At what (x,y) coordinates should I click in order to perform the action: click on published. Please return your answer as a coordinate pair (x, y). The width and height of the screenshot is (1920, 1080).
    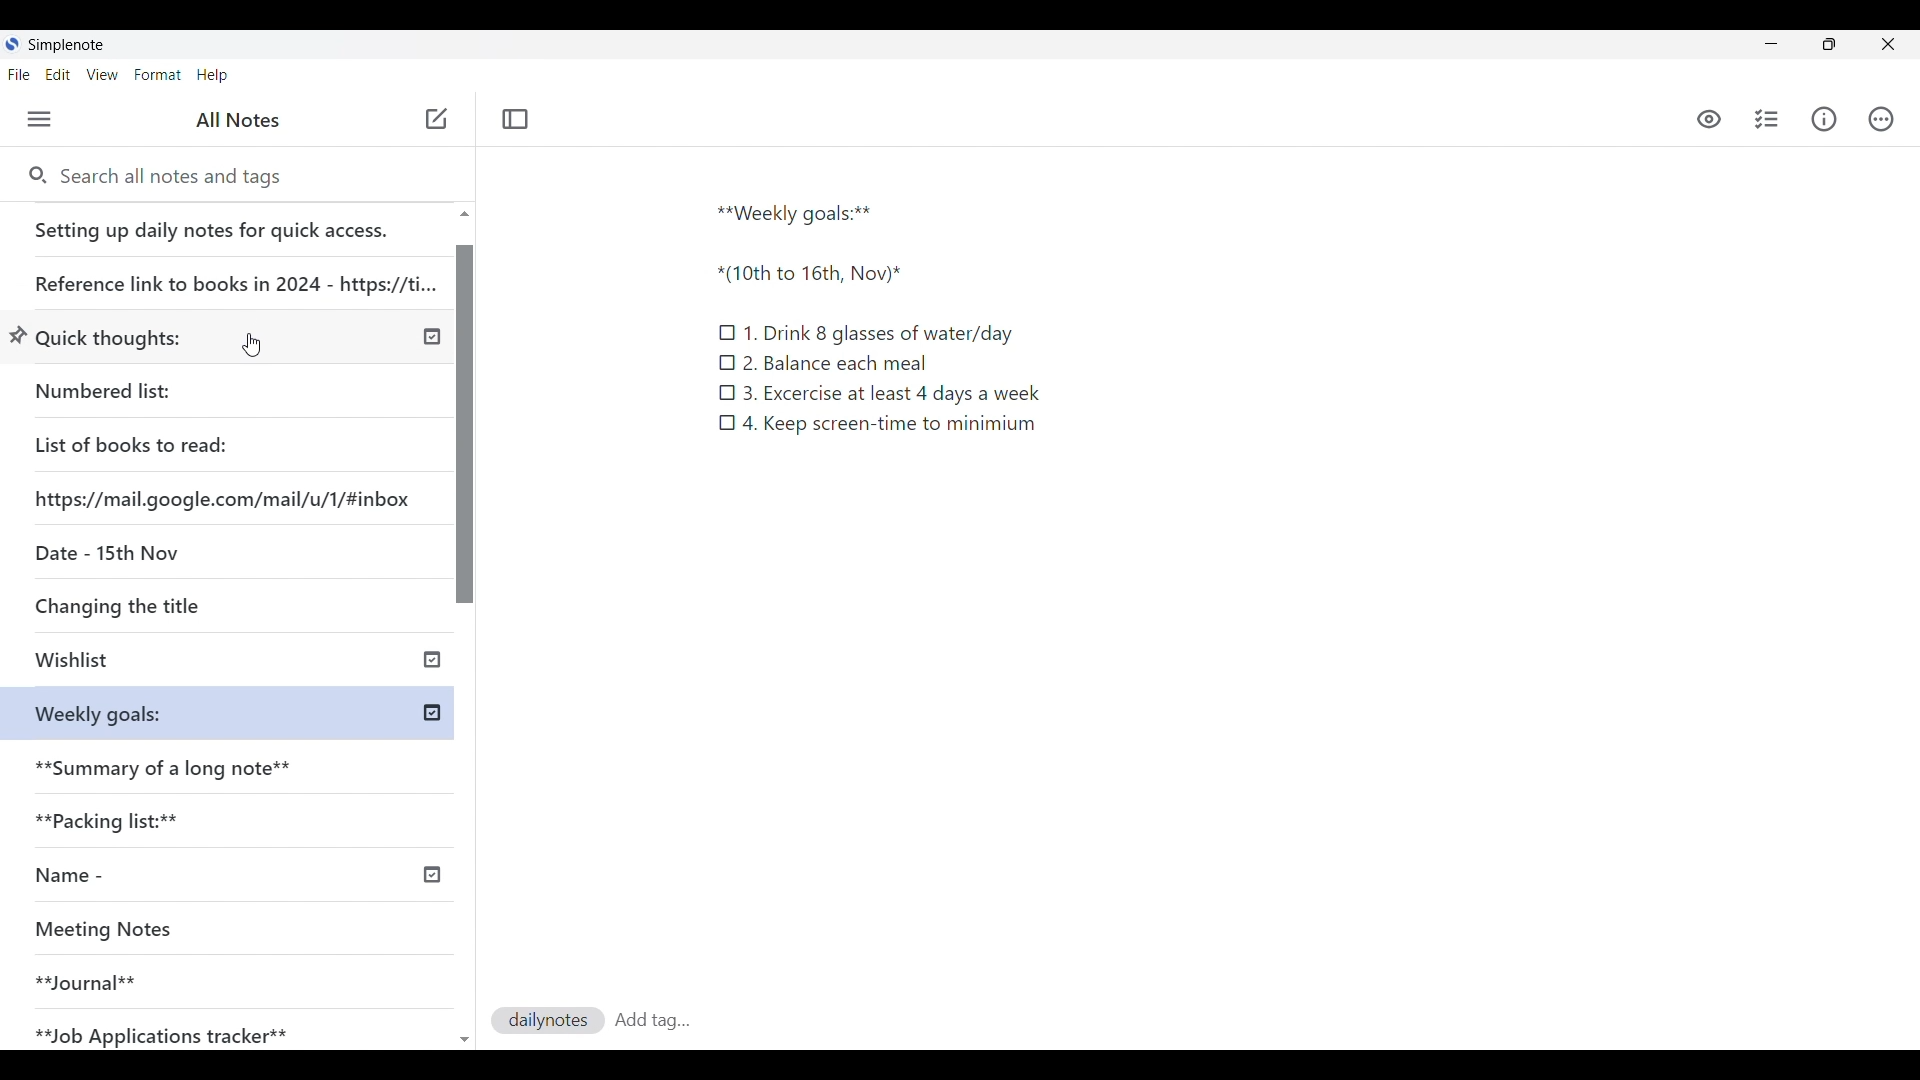
    Looking at the image, I should click on (433, 337).